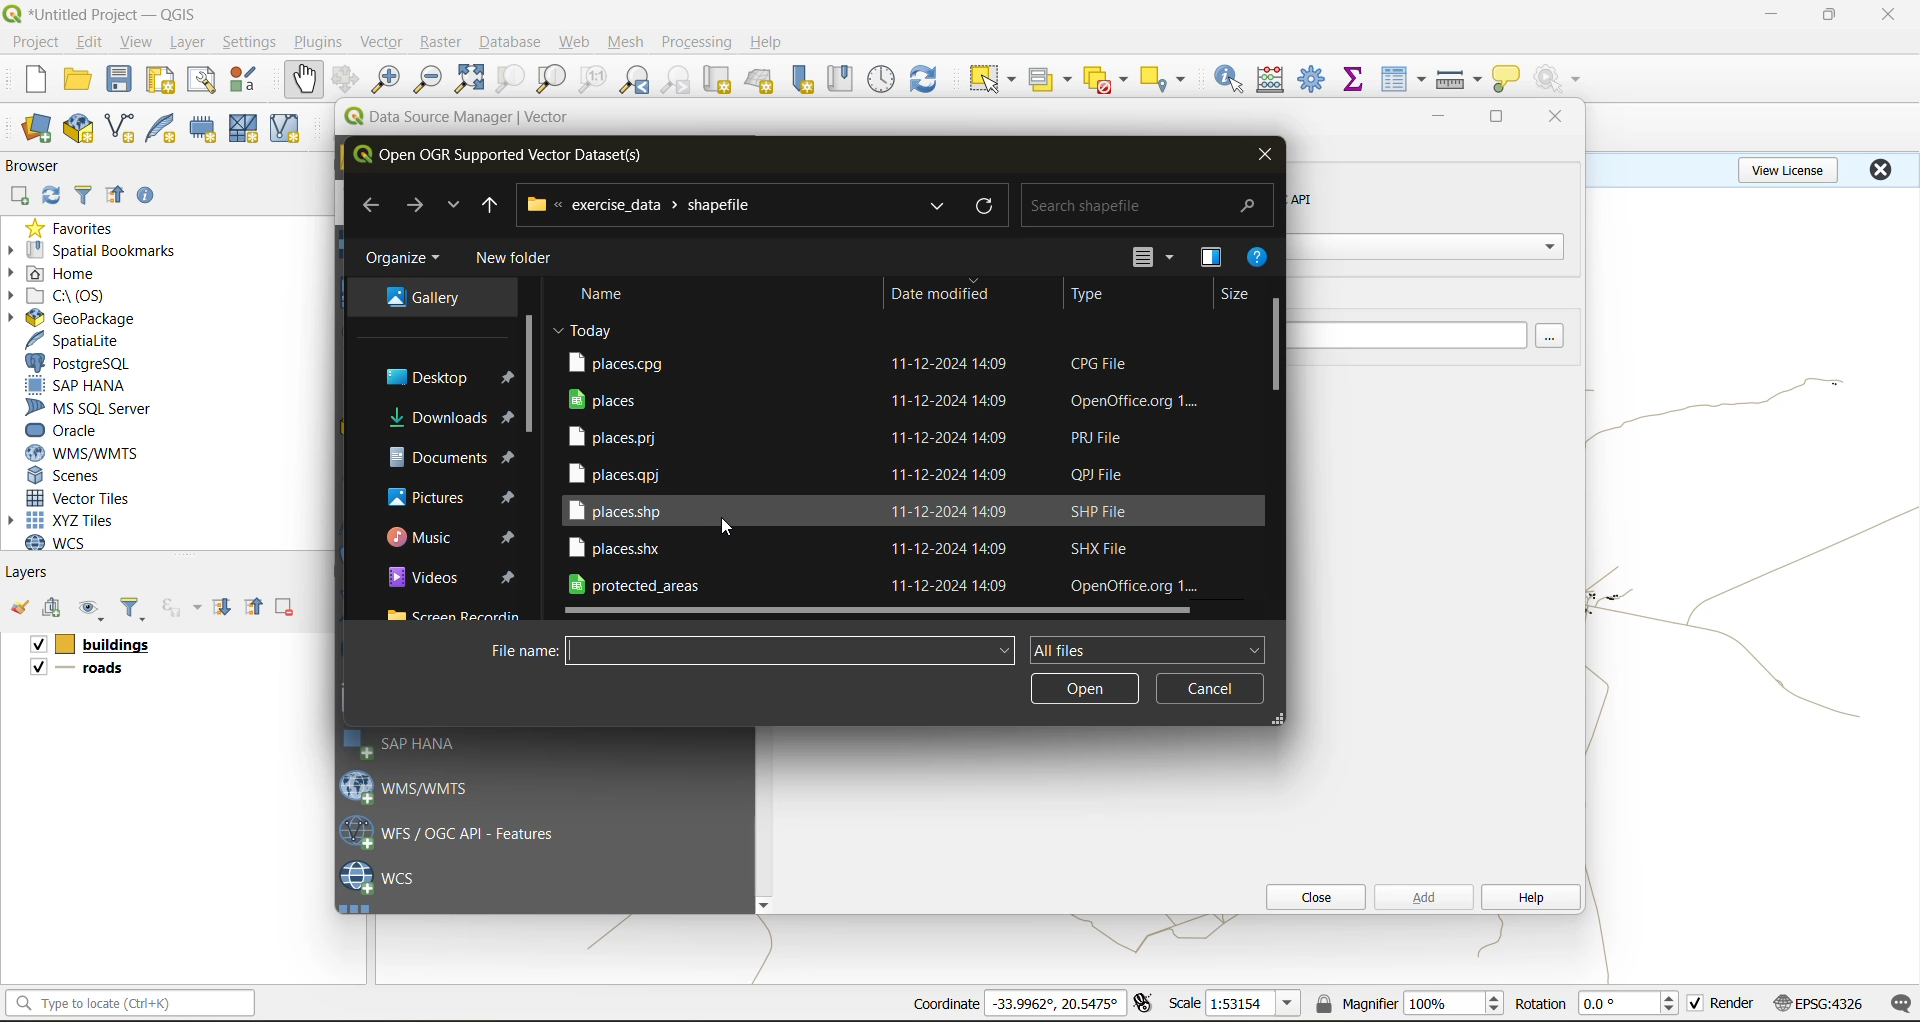 Image resolution: width=1920 pixels, height=1022 pixels. I want to click on zoom next, so click(679, 80).